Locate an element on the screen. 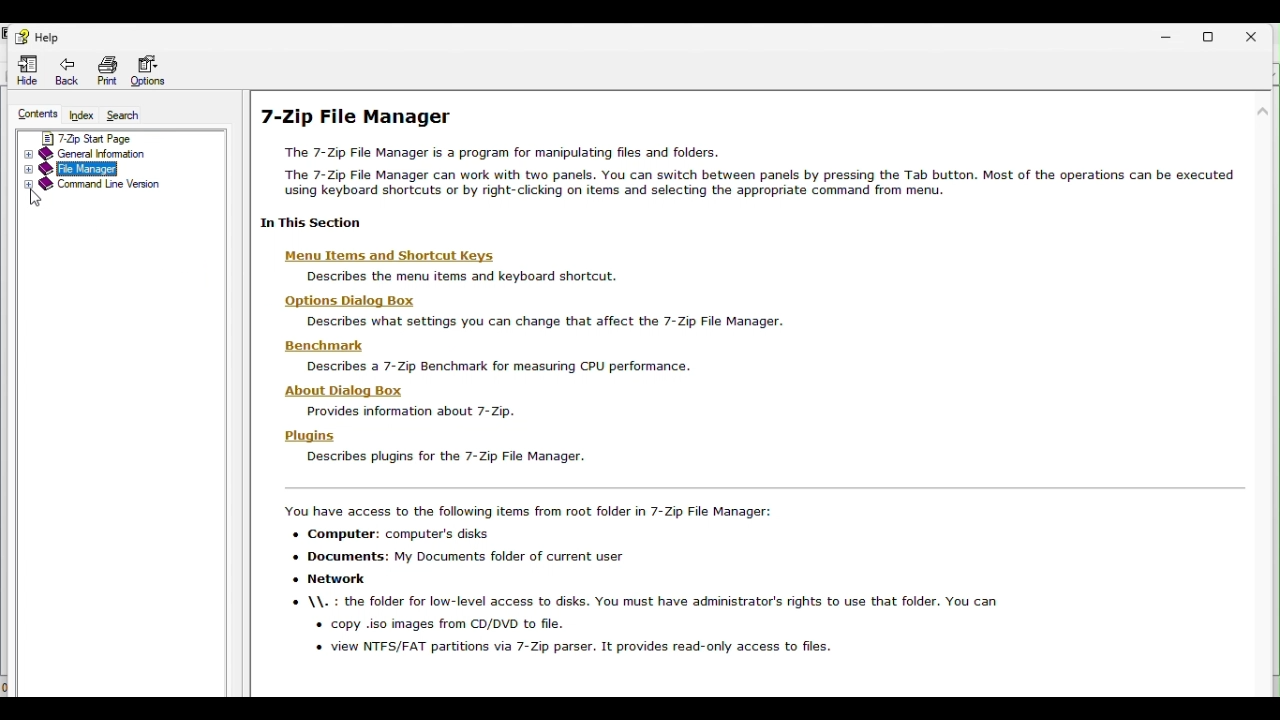 The height and width of the screenshot is (720, 1280). In this secction is located at coordinates (315, 223).